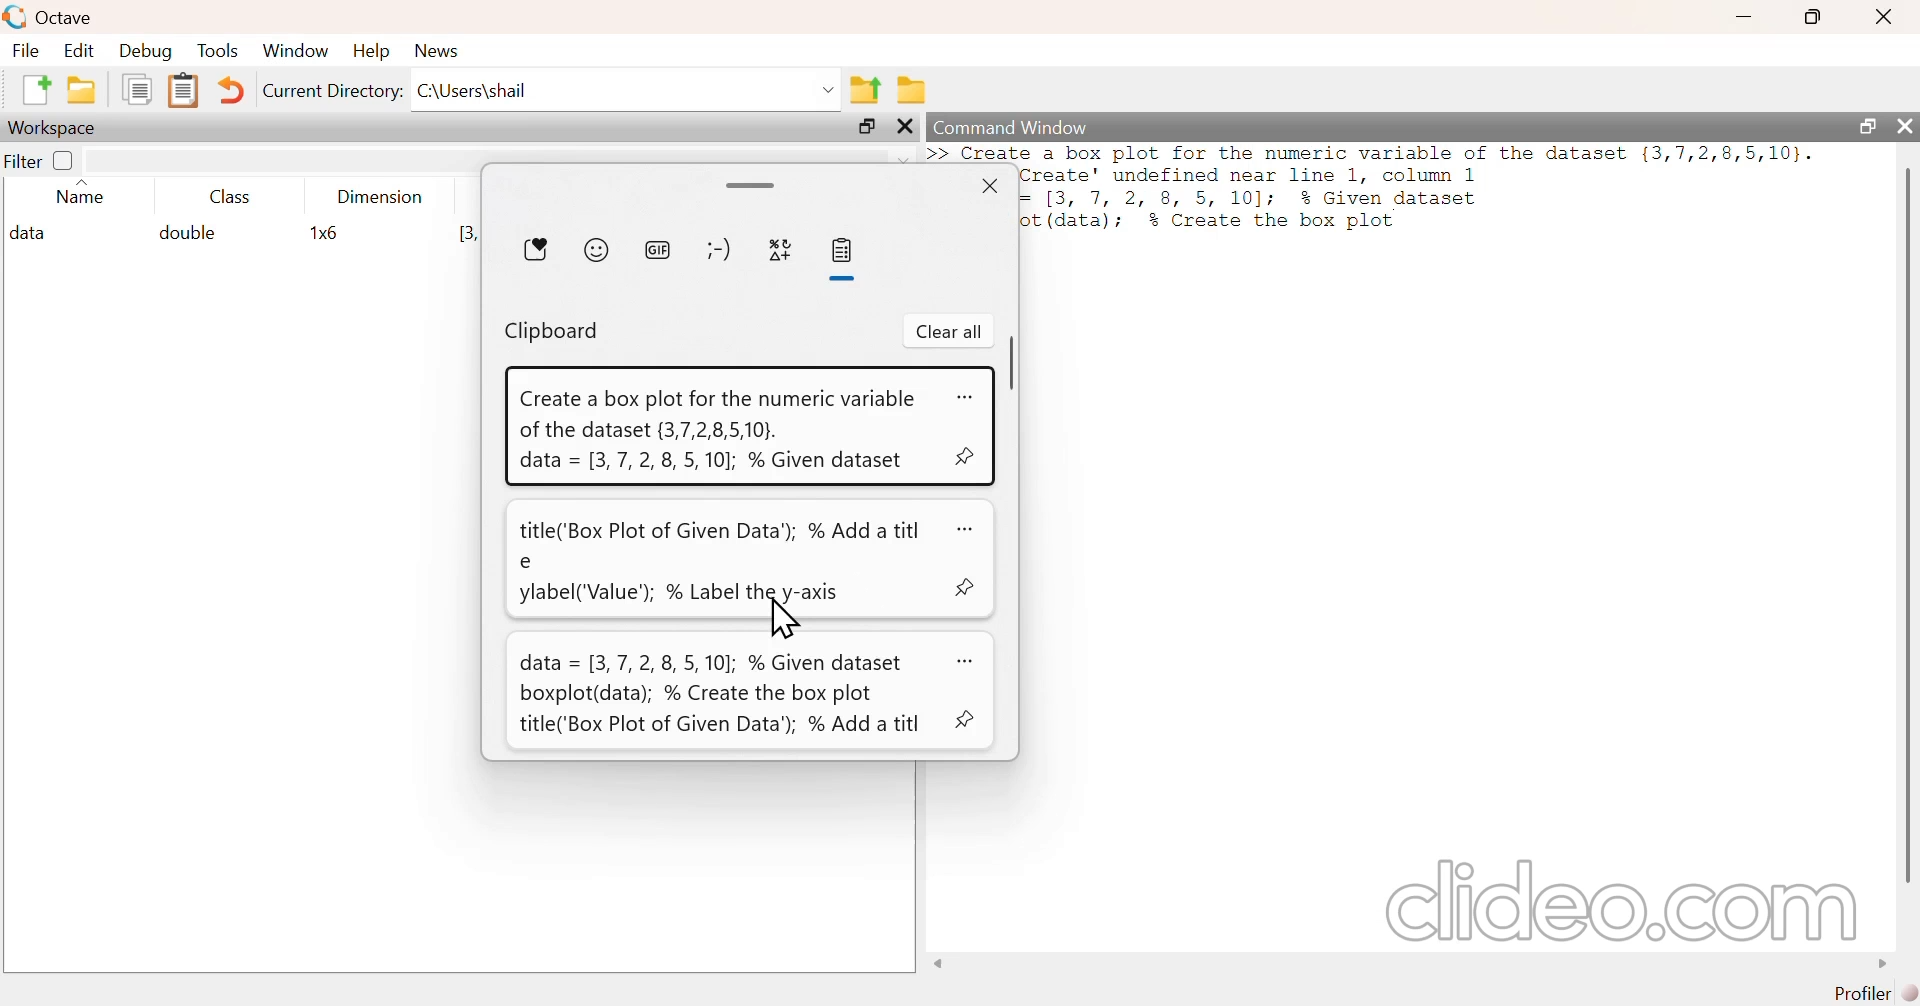  I want to click on news, so click(438, 51).